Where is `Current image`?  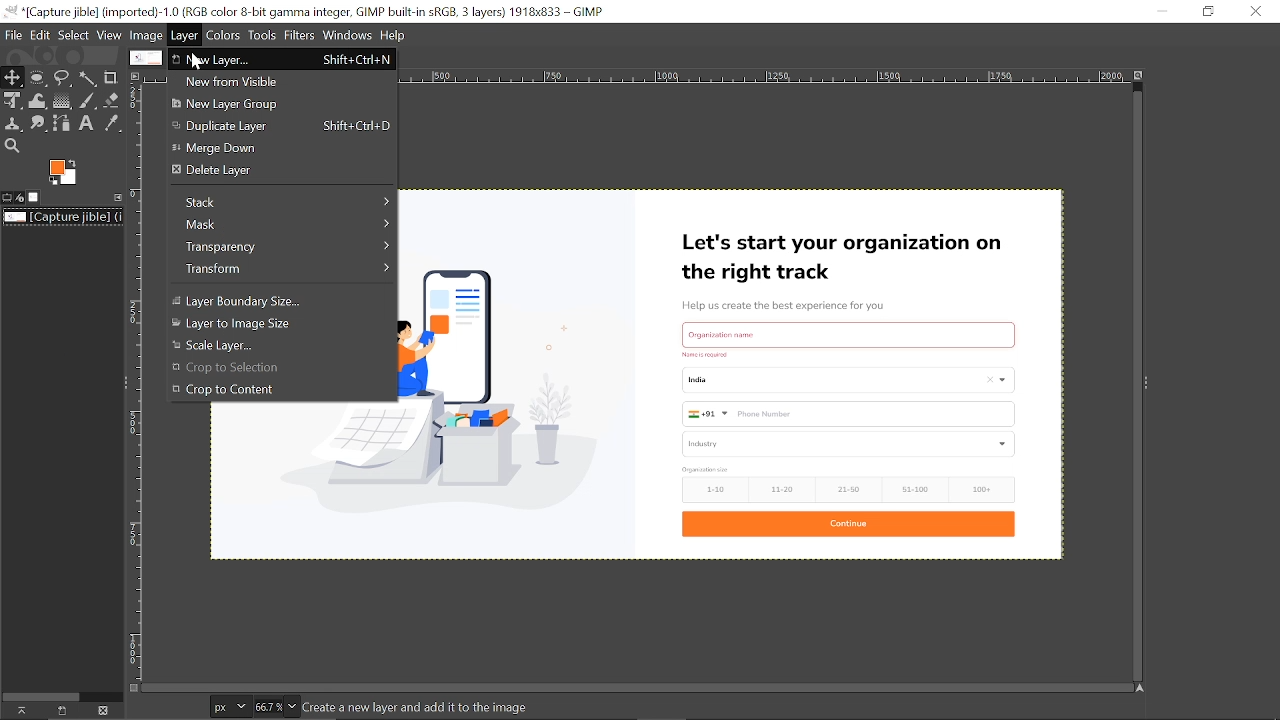
Current image is located at coordinates (64, 217).